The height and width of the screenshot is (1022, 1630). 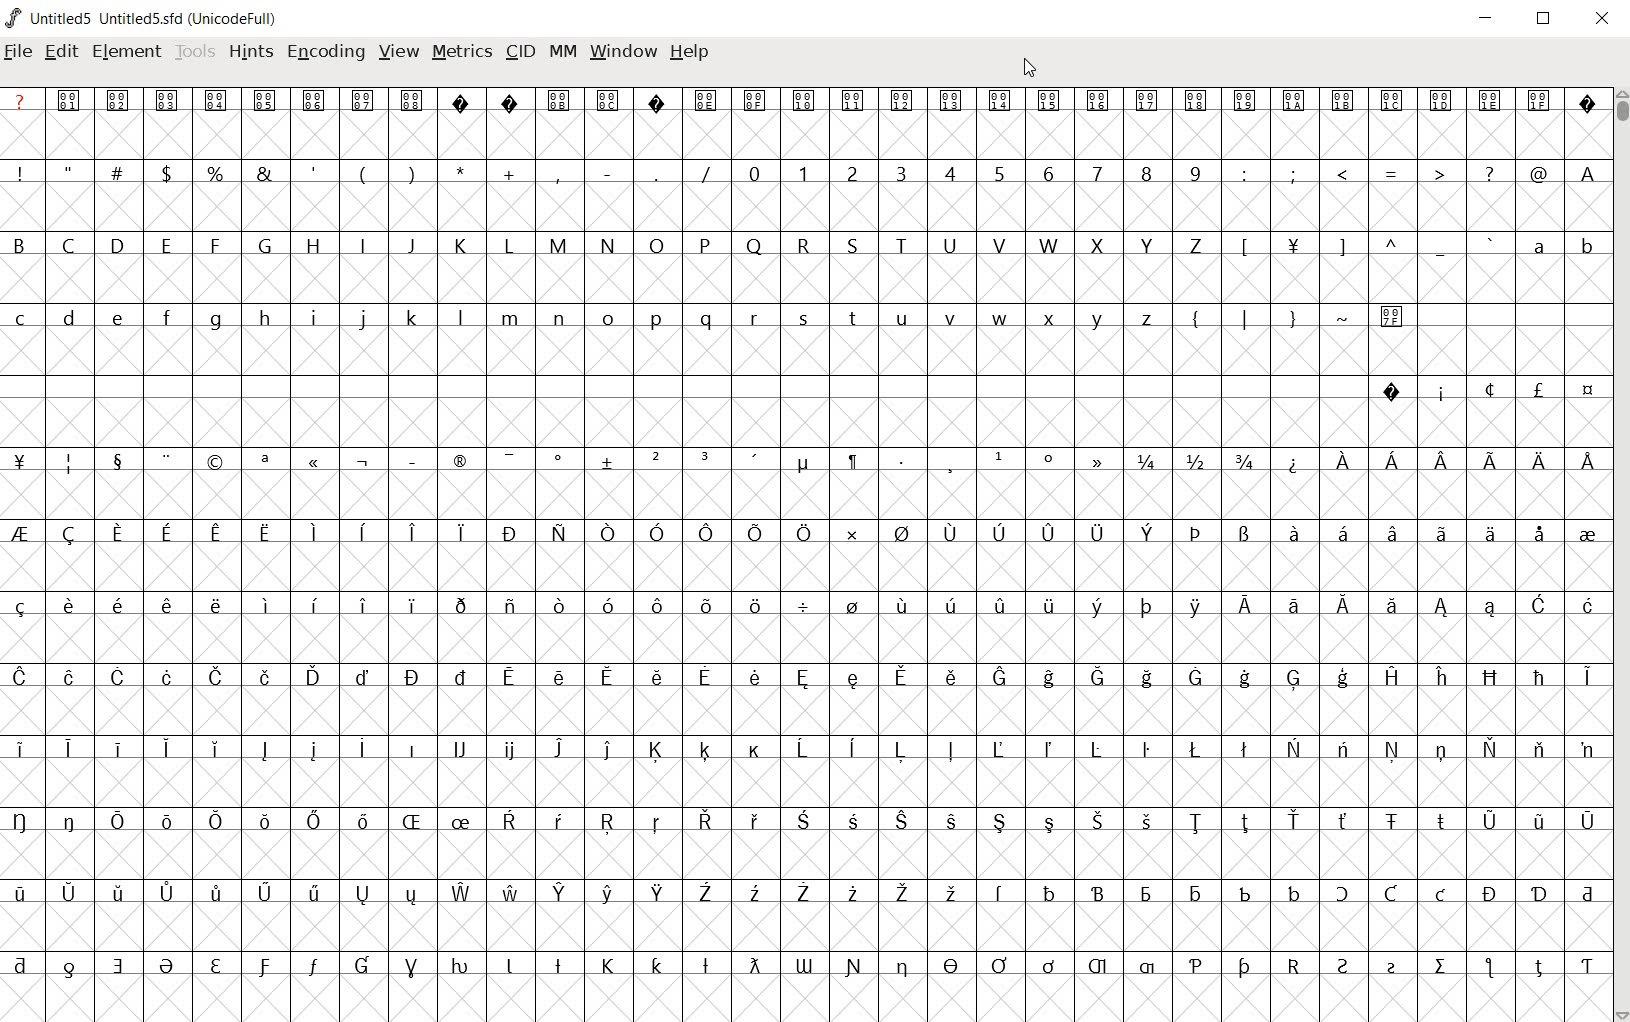 I want to click on t, so click(x=853, y=318).